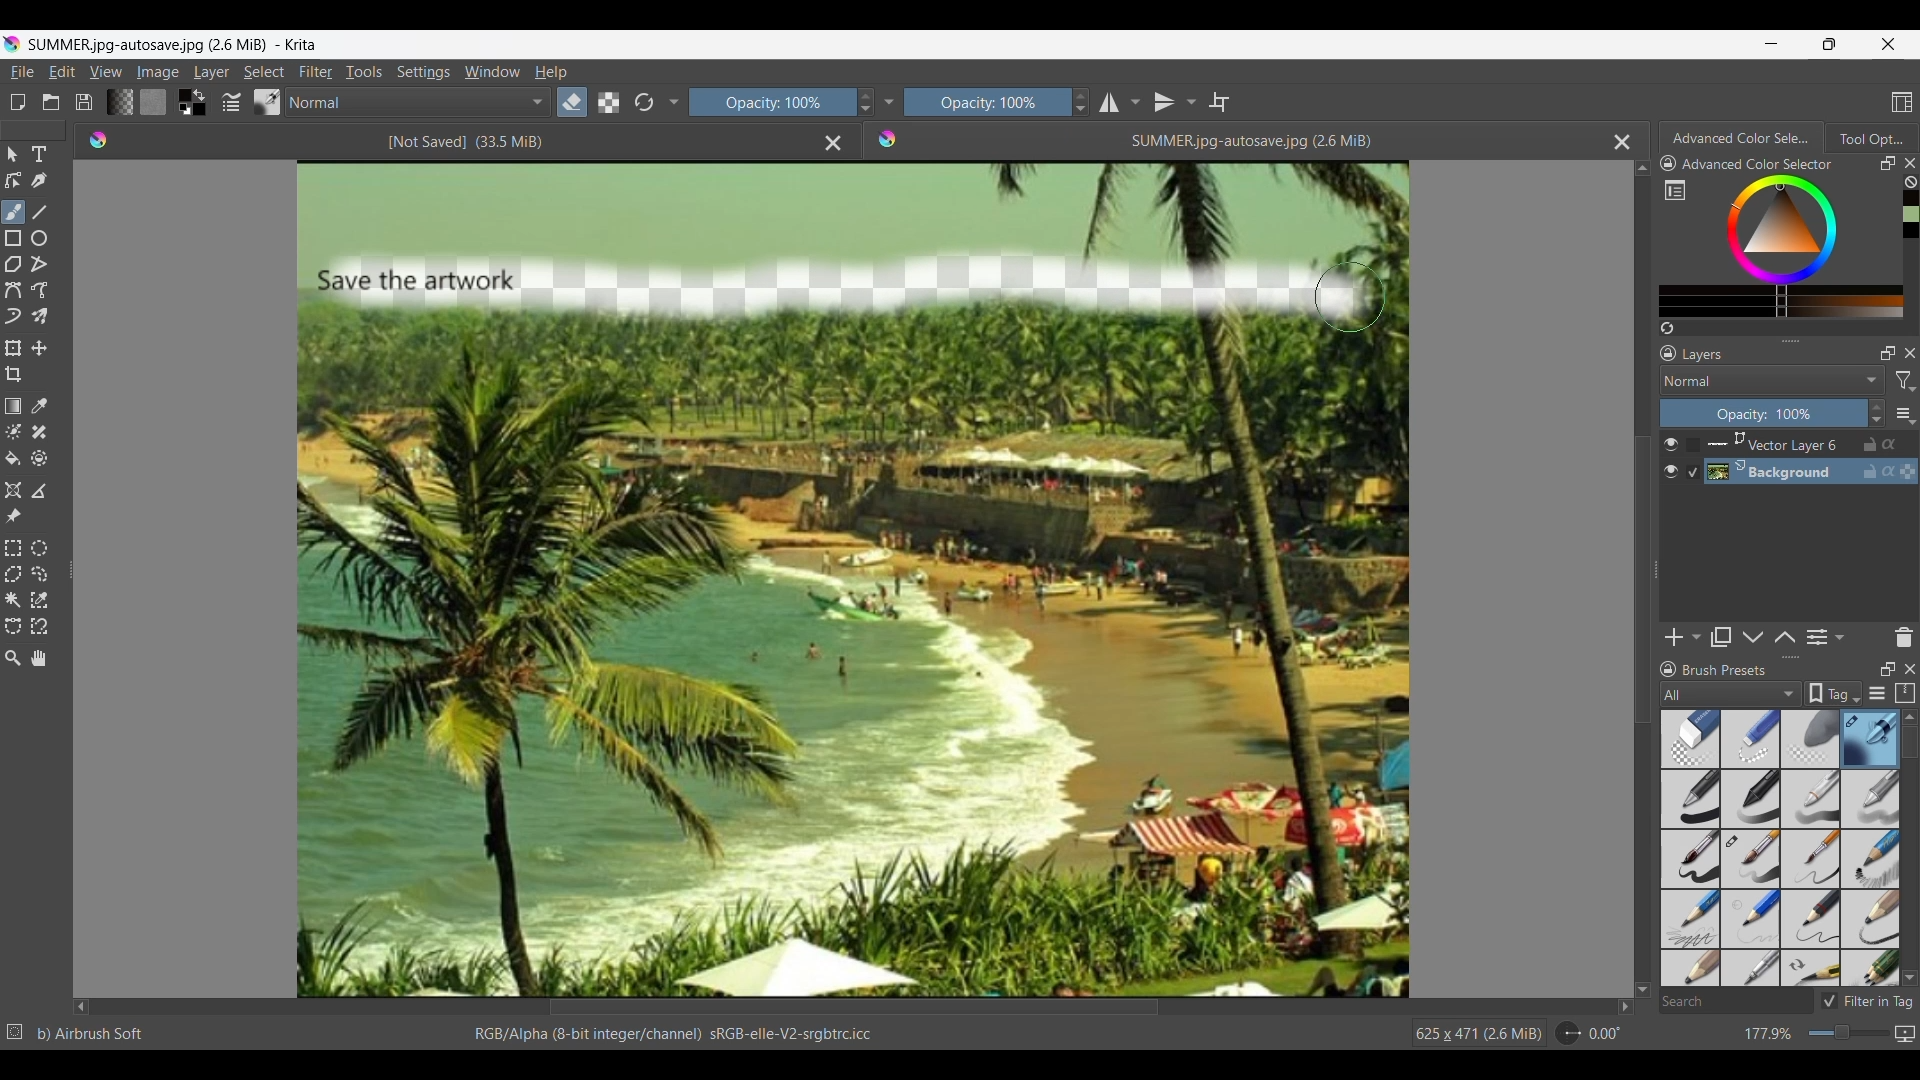 The height and width of the screenshot is (1080, 1920). What do you see at coordinates (316, 72) in the screenshot?
I see `Filter` at bounding box center [316, 72].